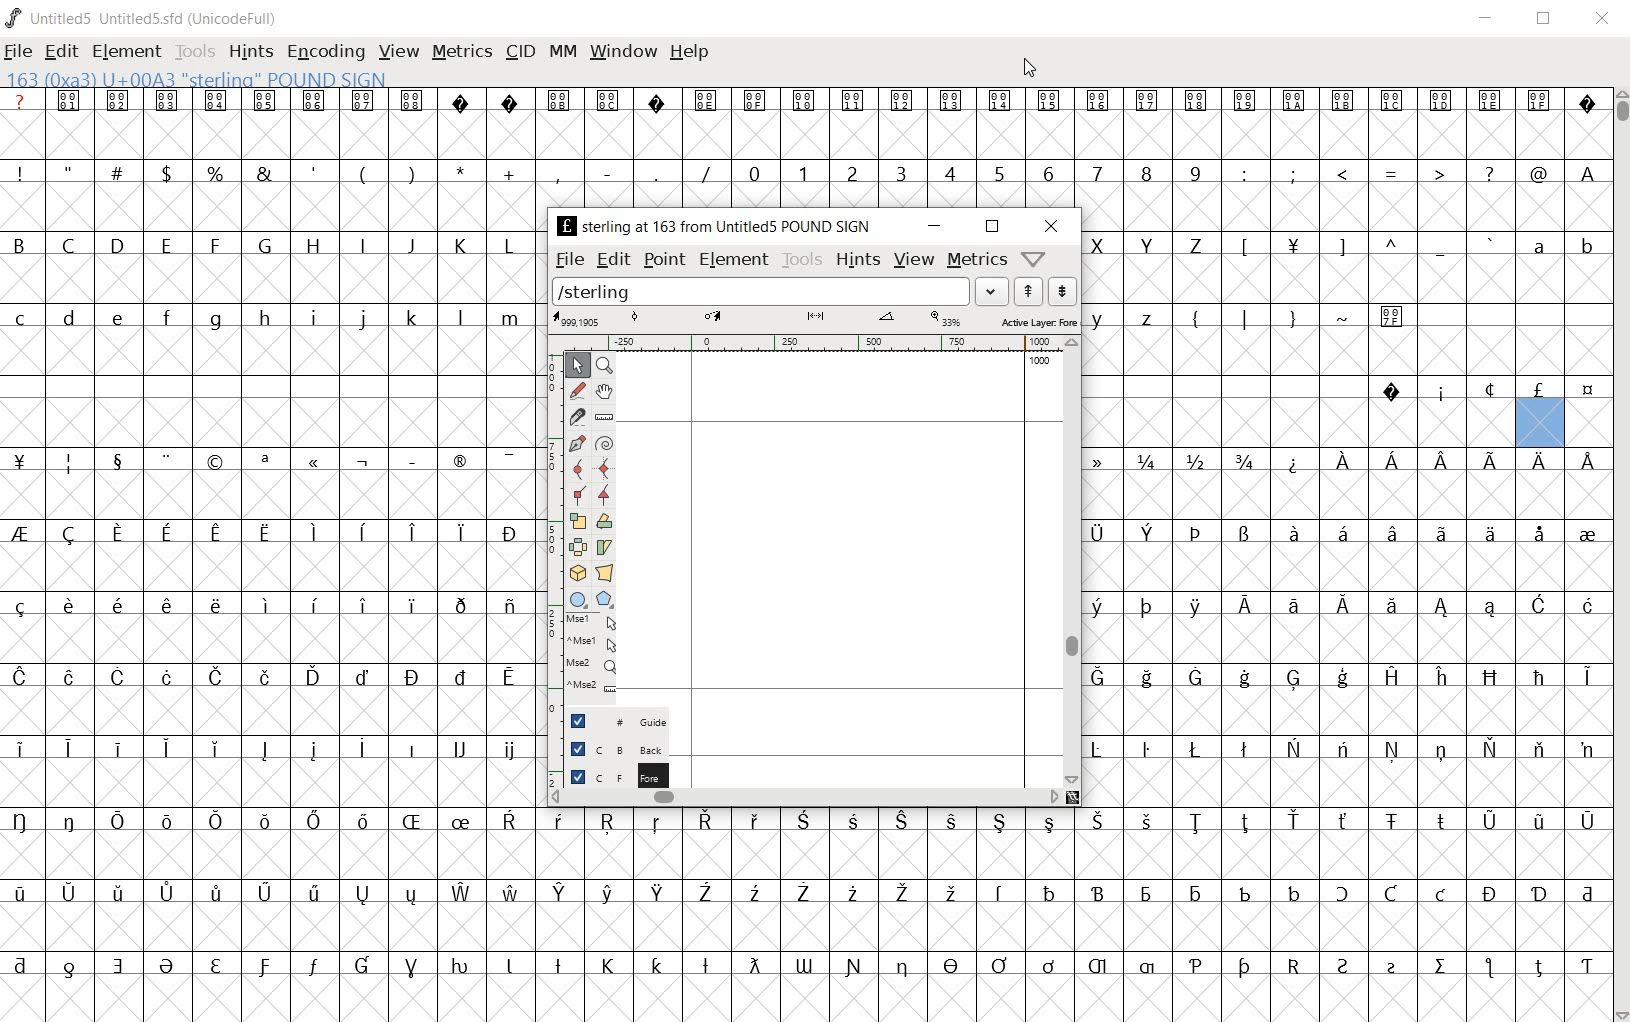 Image resolution: width=1630 pixels, height=1022 pixels. What do you see at coordinates (1050, 892) in the screenshot?
I see `Symbol` at bounding box center [1050, 892].